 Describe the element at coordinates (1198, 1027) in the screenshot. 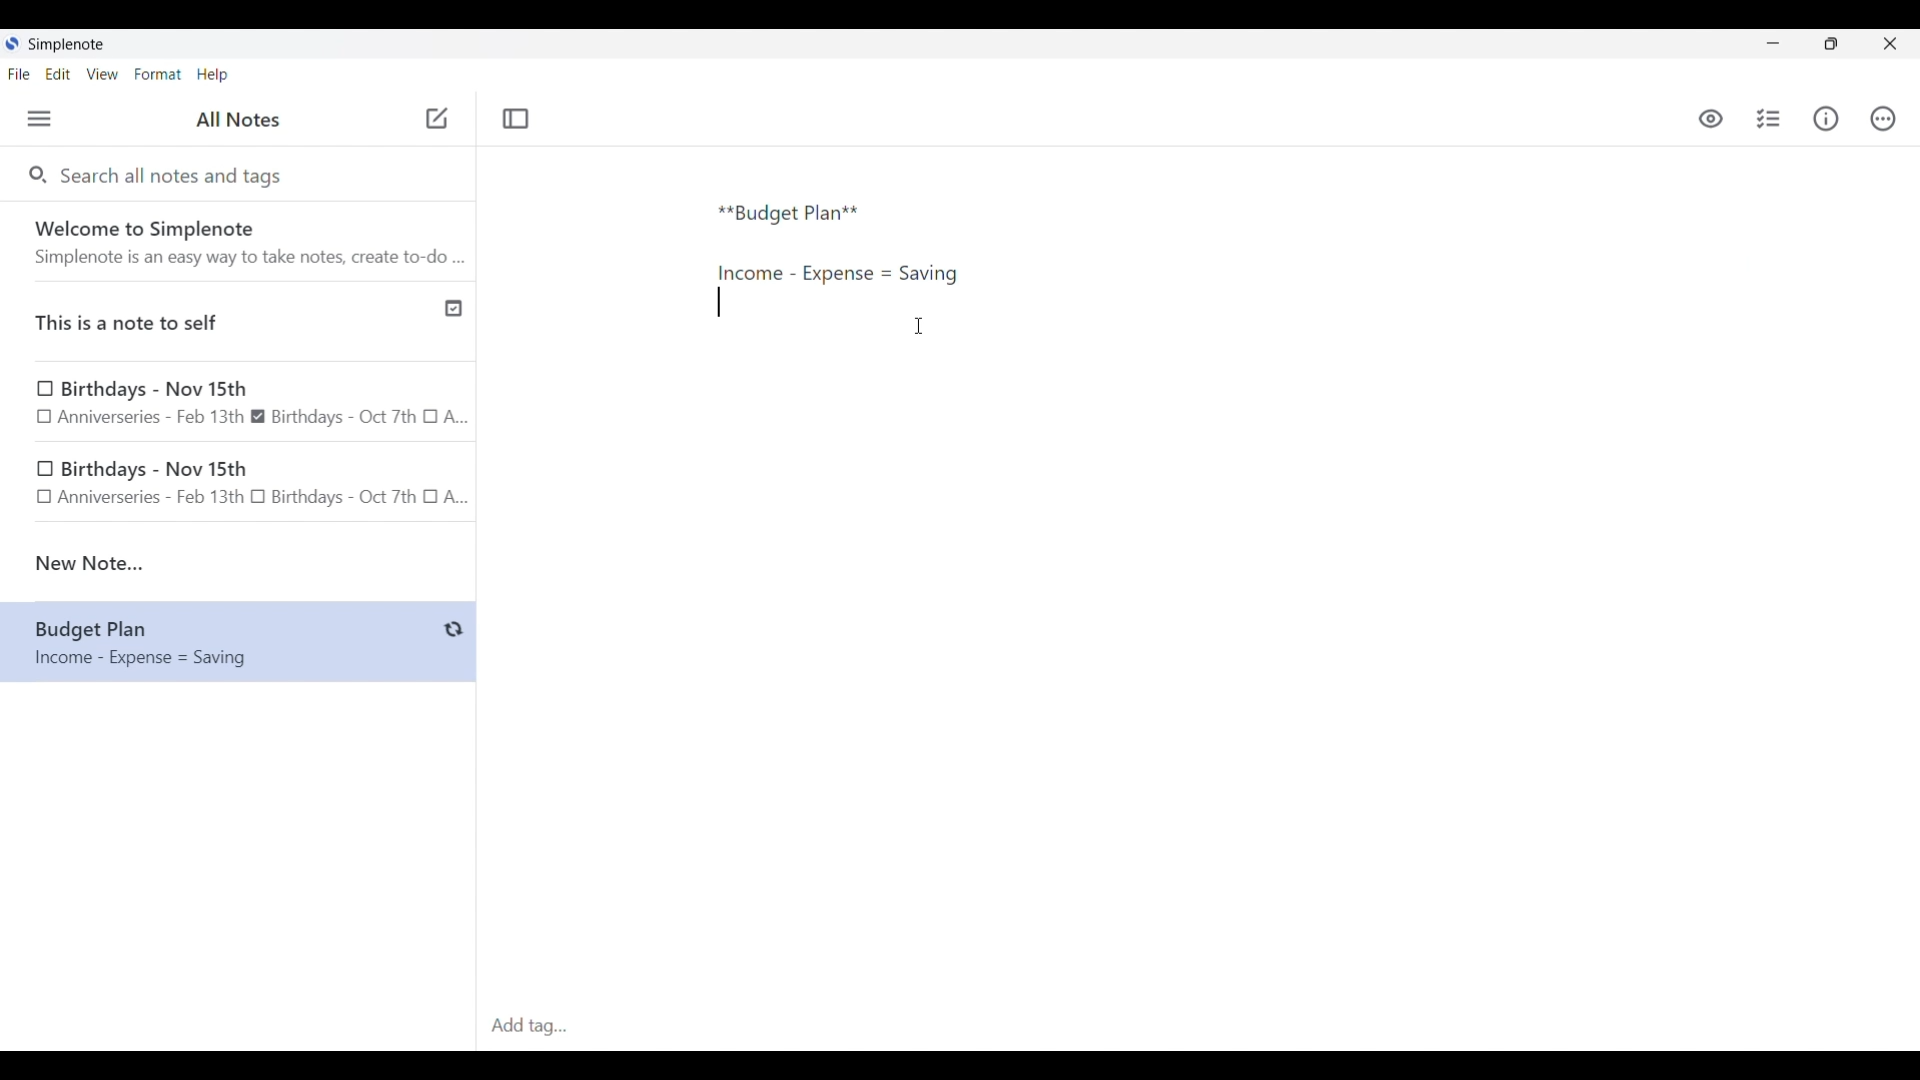

I see `Click to type in tags` at that location.